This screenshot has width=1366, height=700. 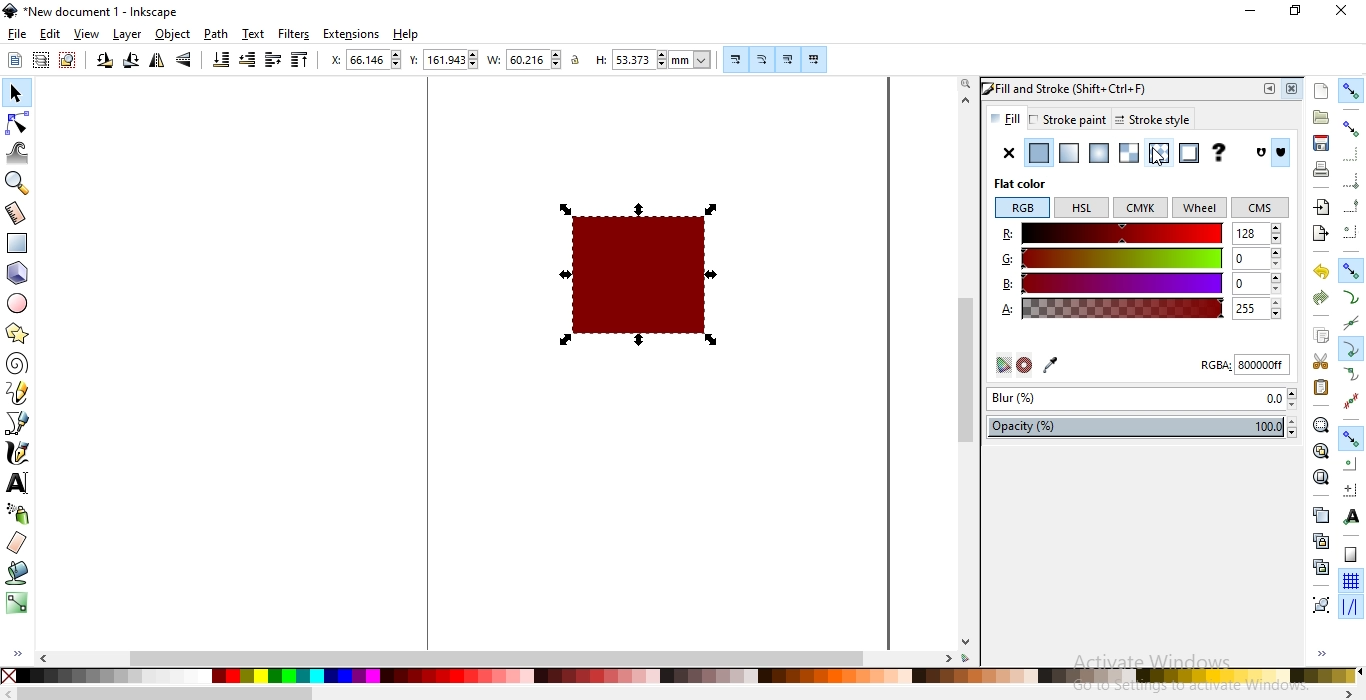 What do you see at coordinates (406, 35) in the screenshot?
I see `help` at bounding box center [406, 35].